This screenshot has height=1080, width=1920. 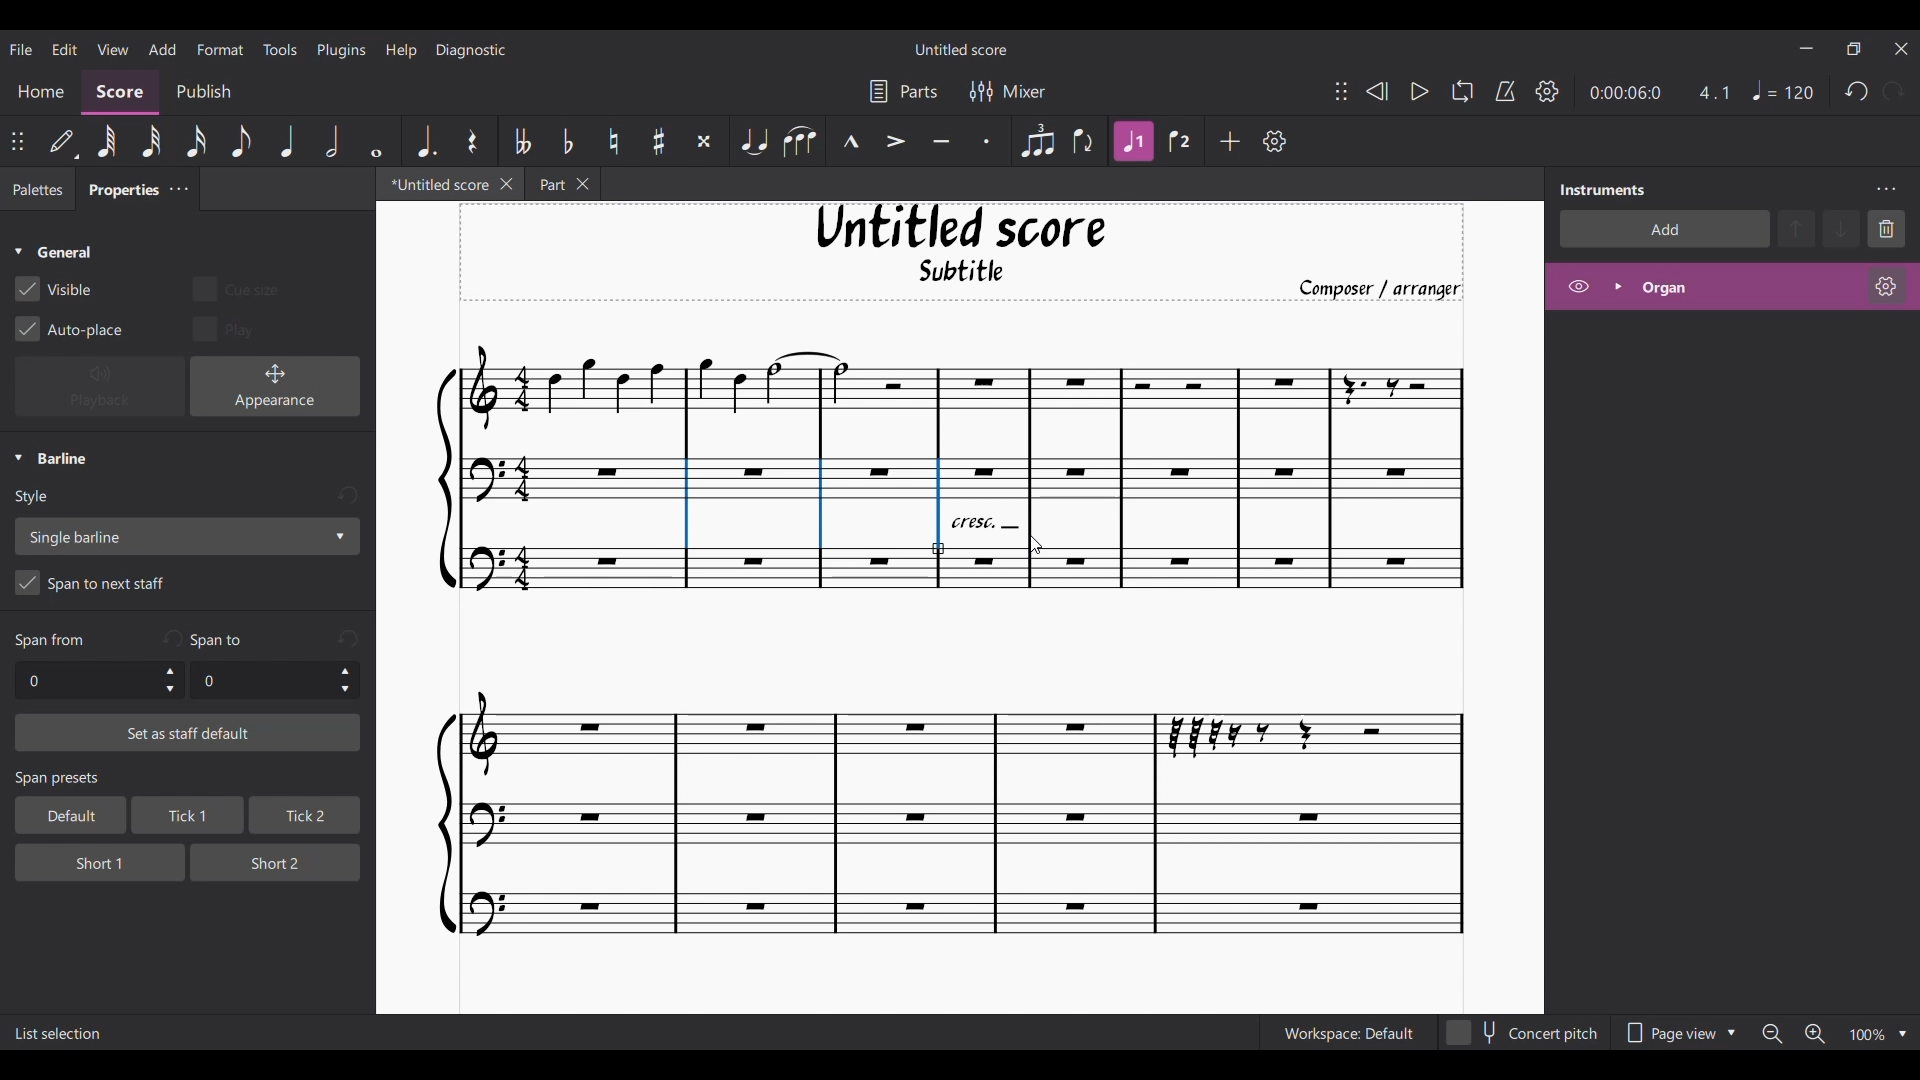 I want to click on File menu, so click(x=21, y=48).